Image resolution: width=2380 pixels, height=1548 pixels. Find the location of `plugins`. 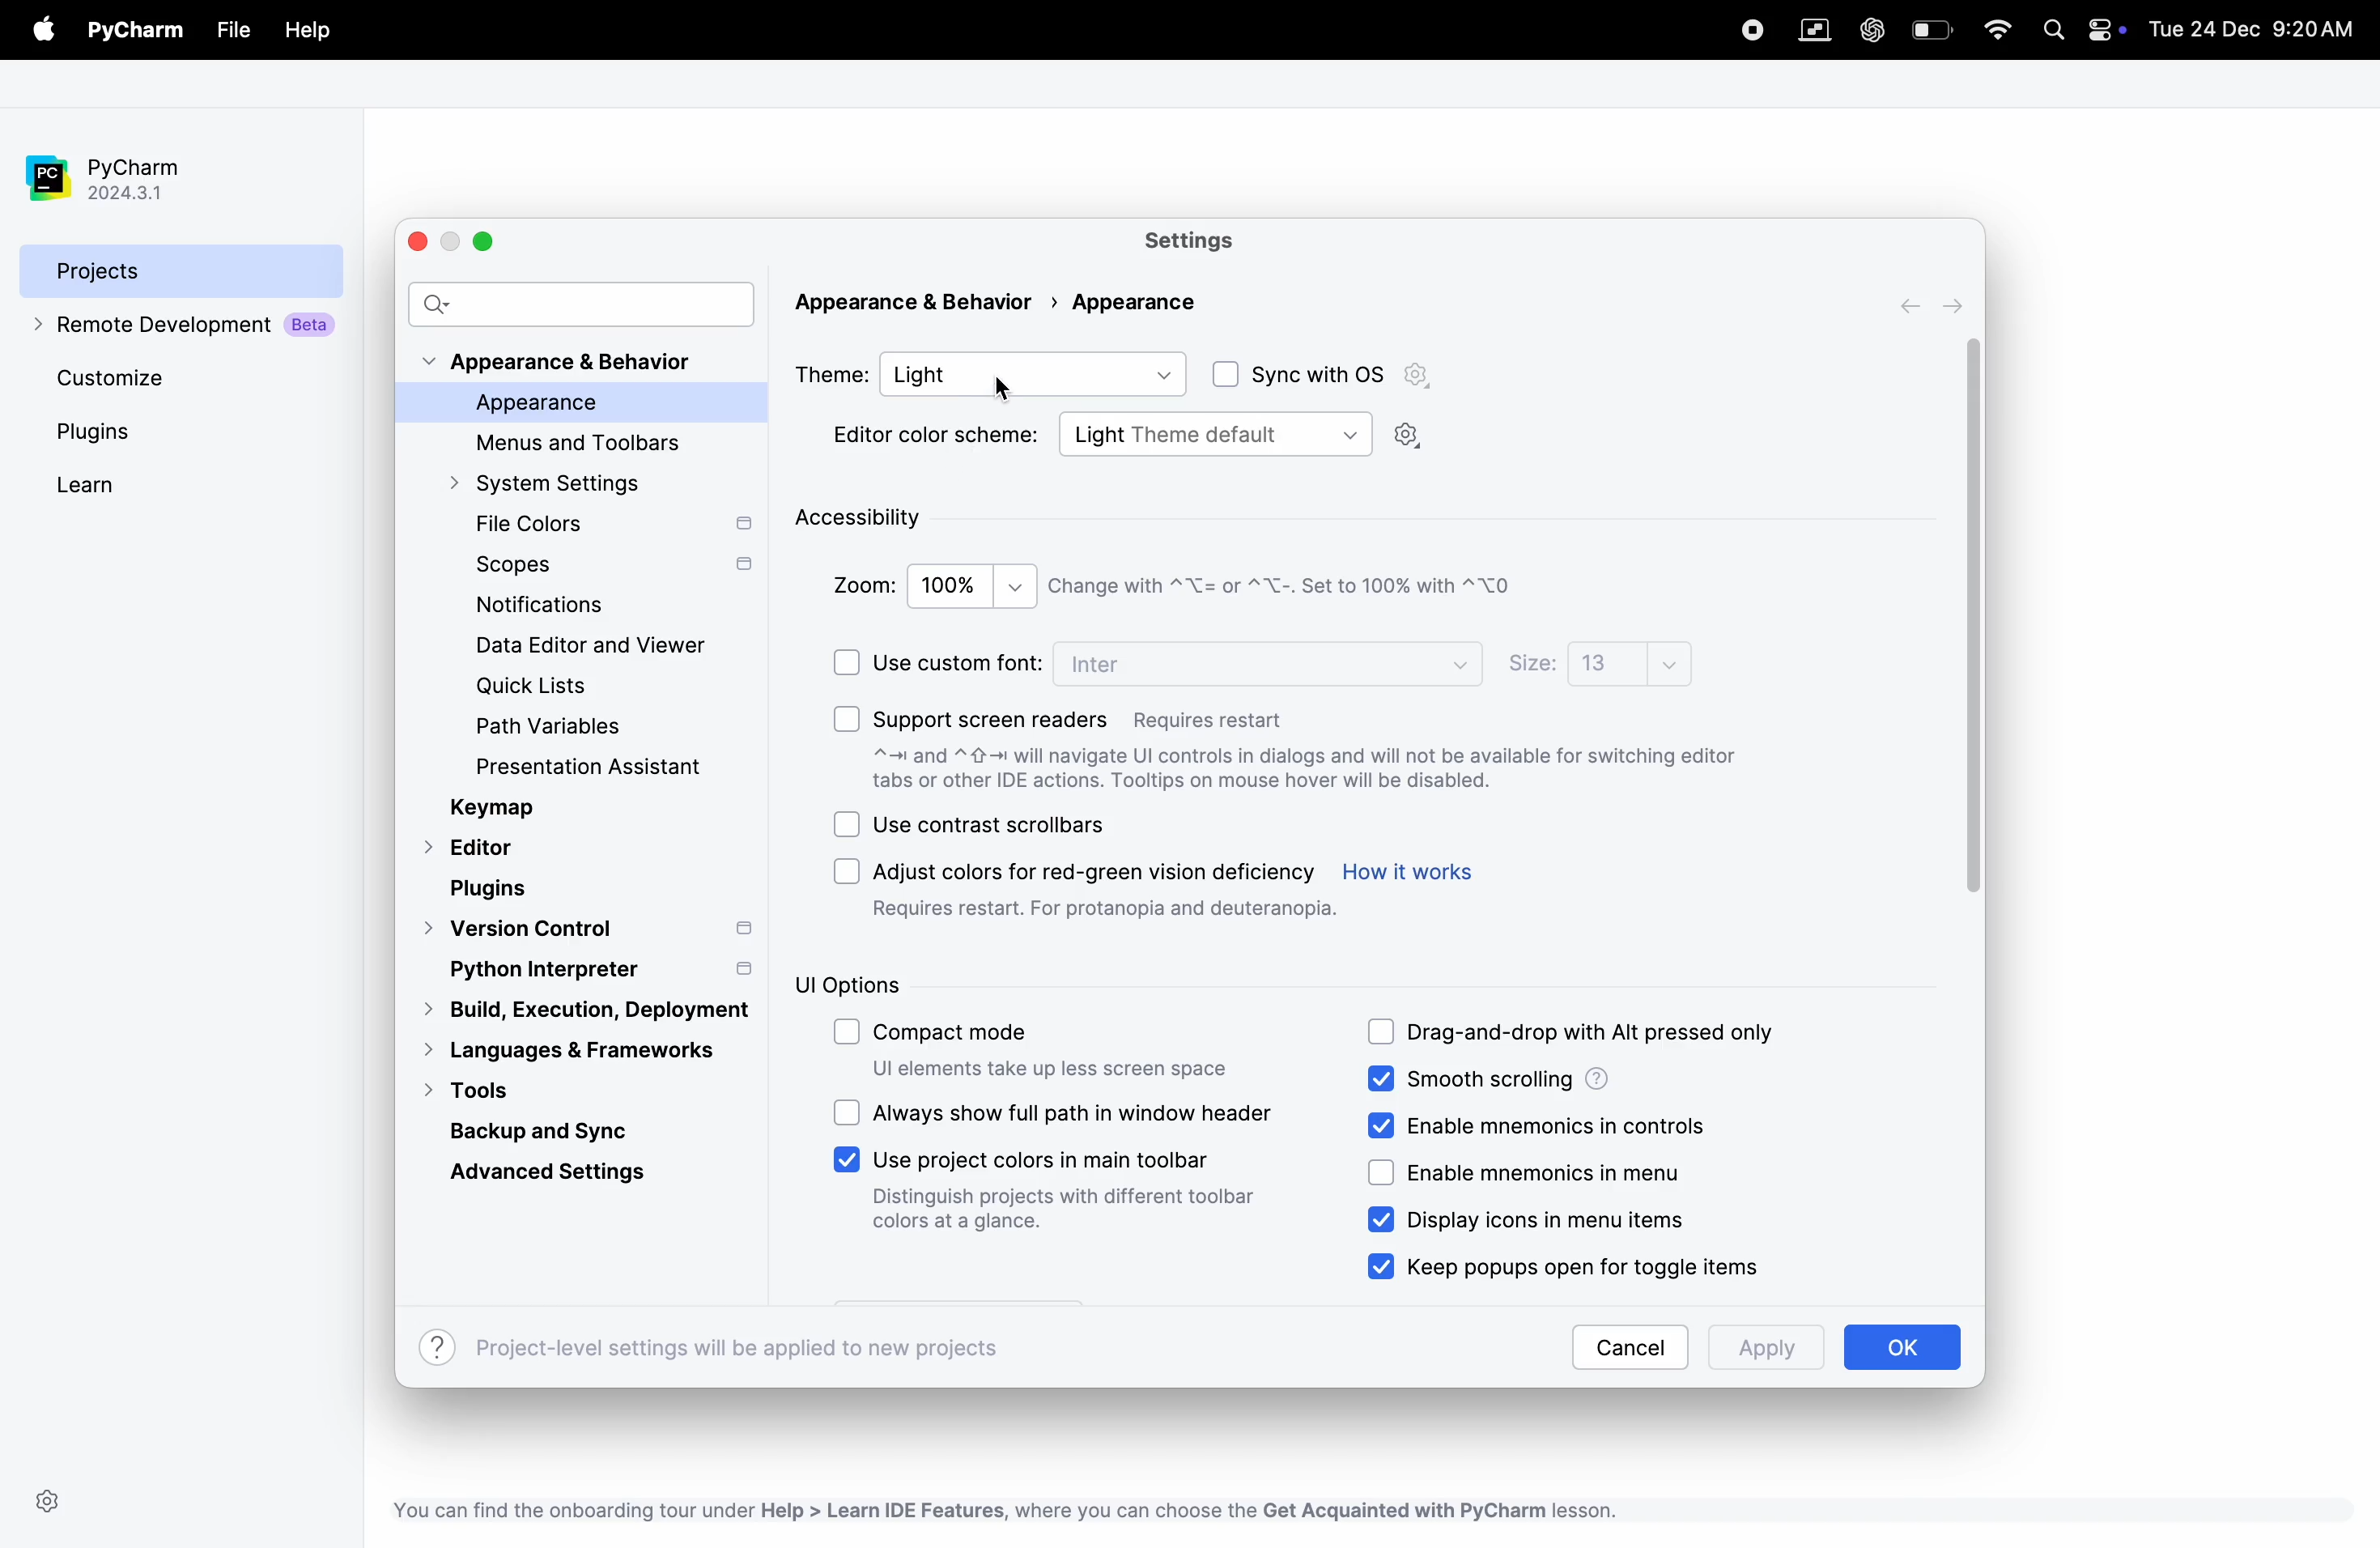

plugins is located at coordinates (134, 432).